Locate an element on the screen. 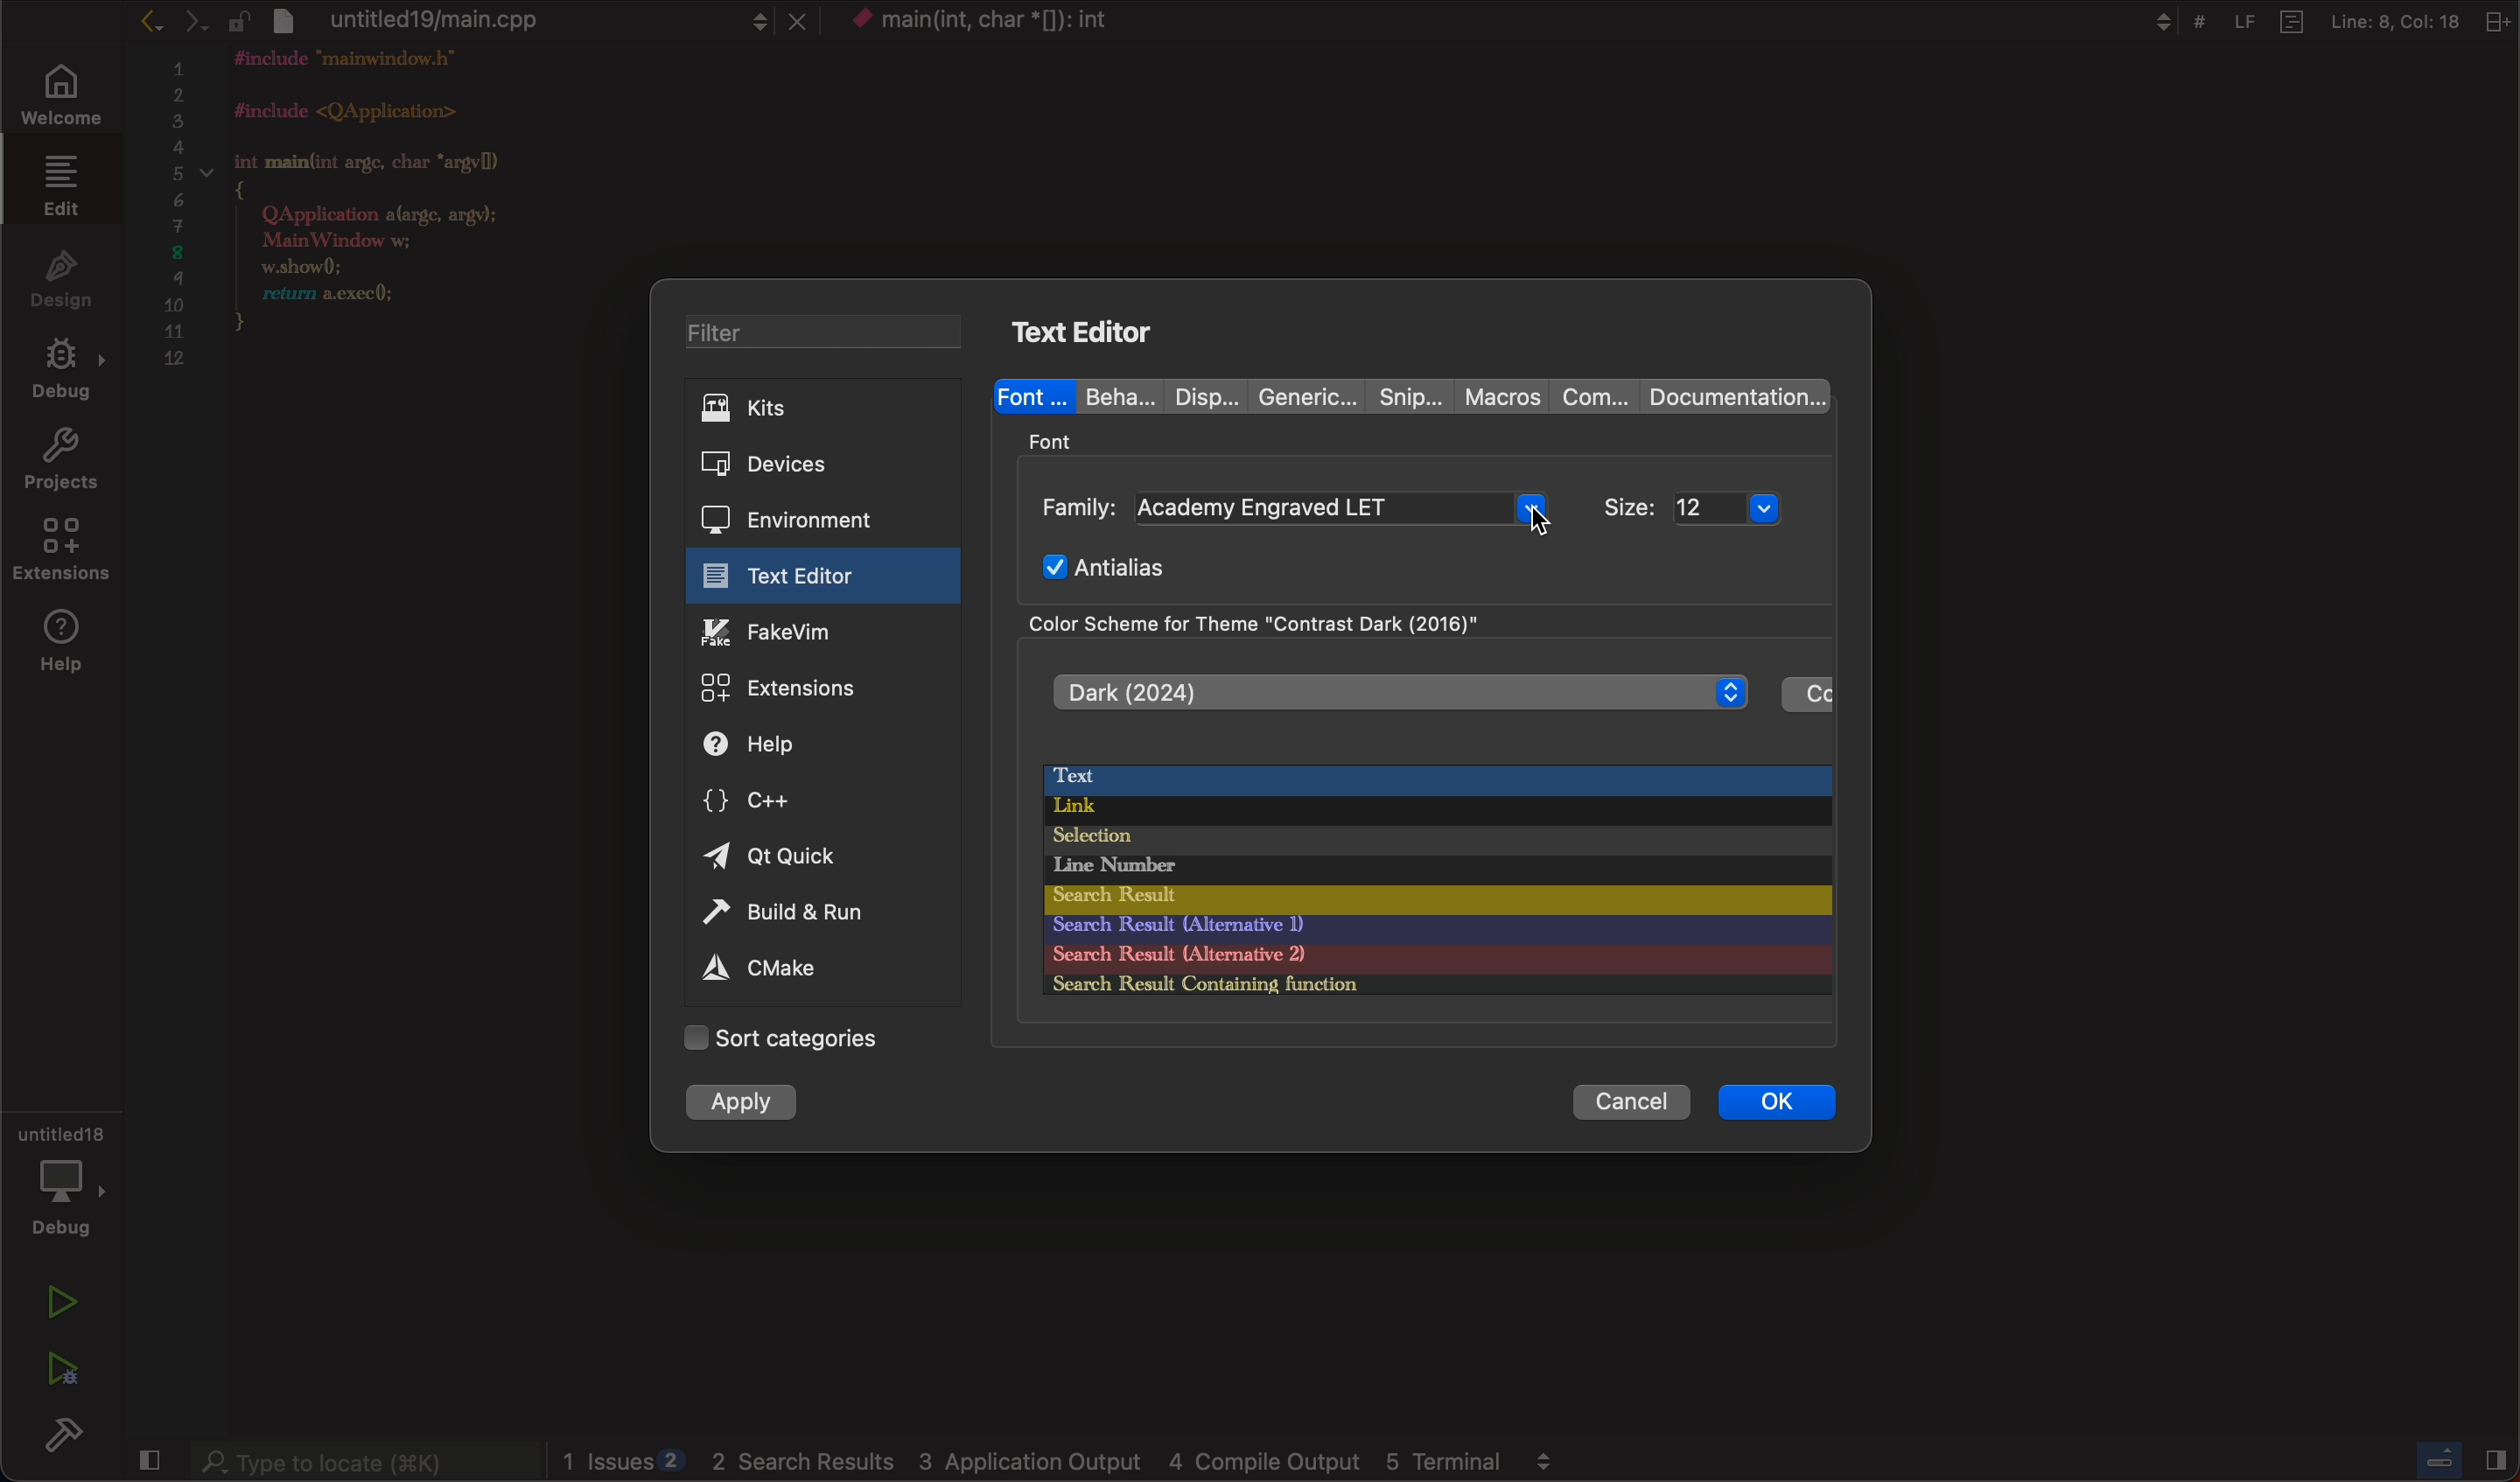 The width and height of the screenshot is (2520, 1482). fakevim is located at coordinates (814, 632).